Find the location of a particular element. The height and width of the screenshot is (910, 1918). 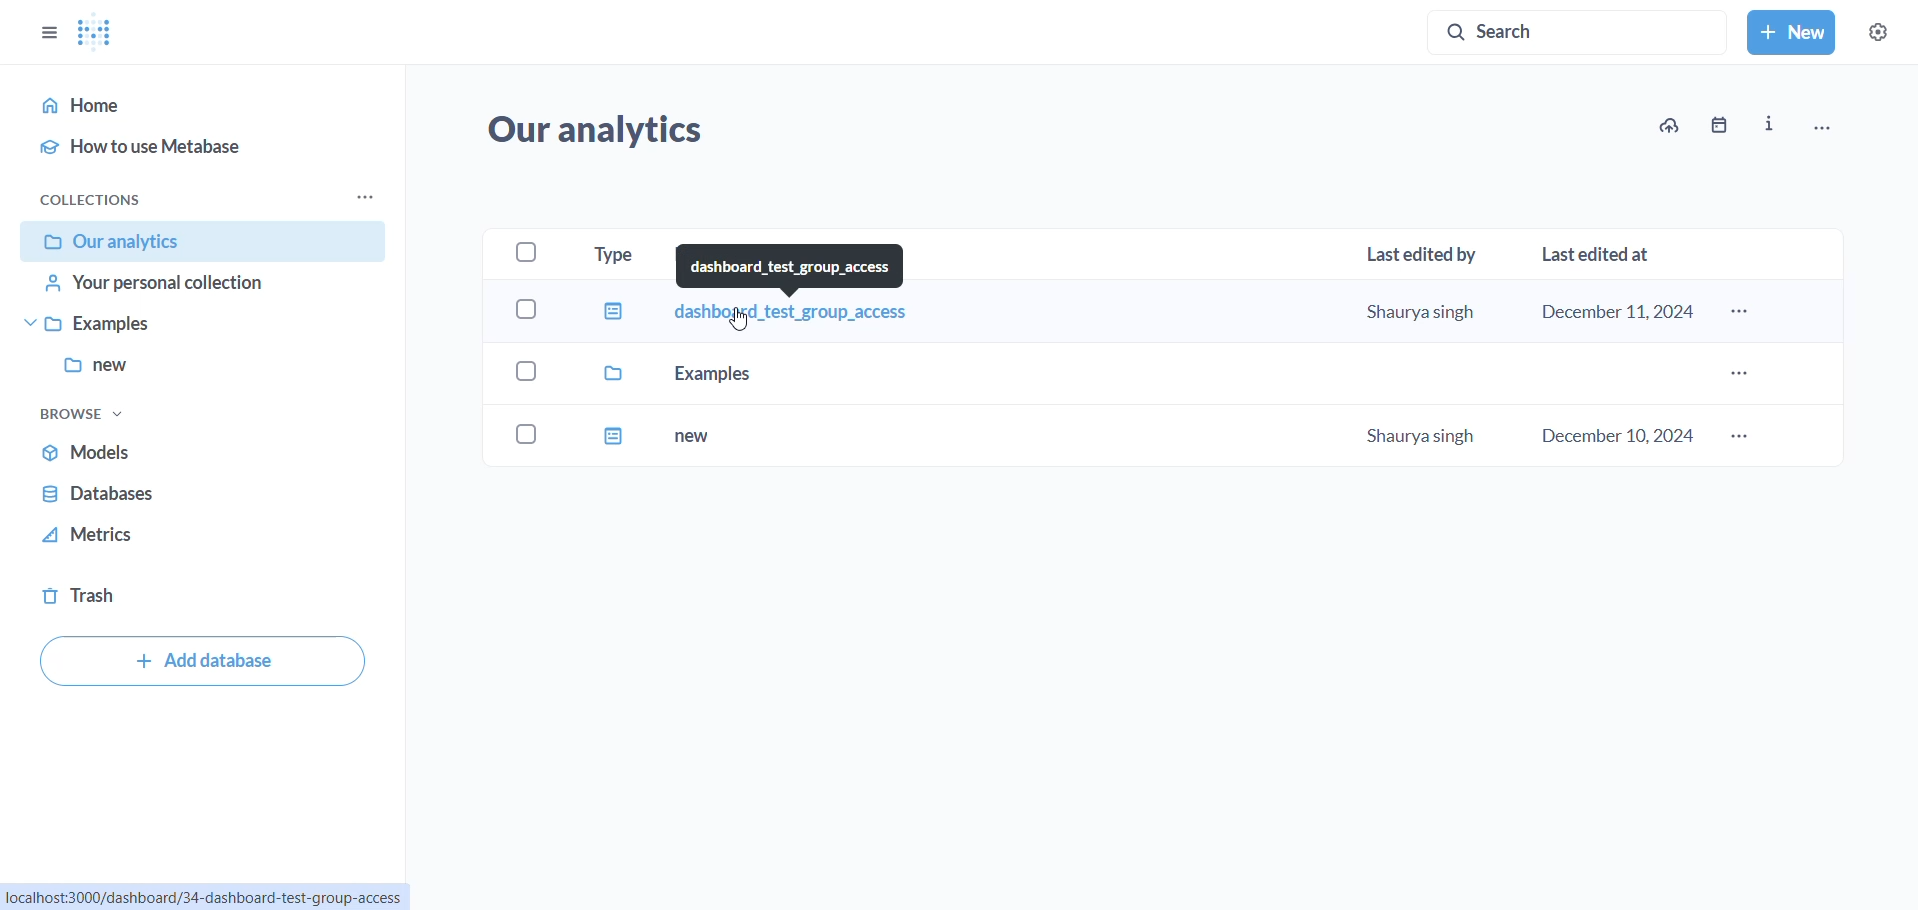

cursor is located at coordinates (739, 317).